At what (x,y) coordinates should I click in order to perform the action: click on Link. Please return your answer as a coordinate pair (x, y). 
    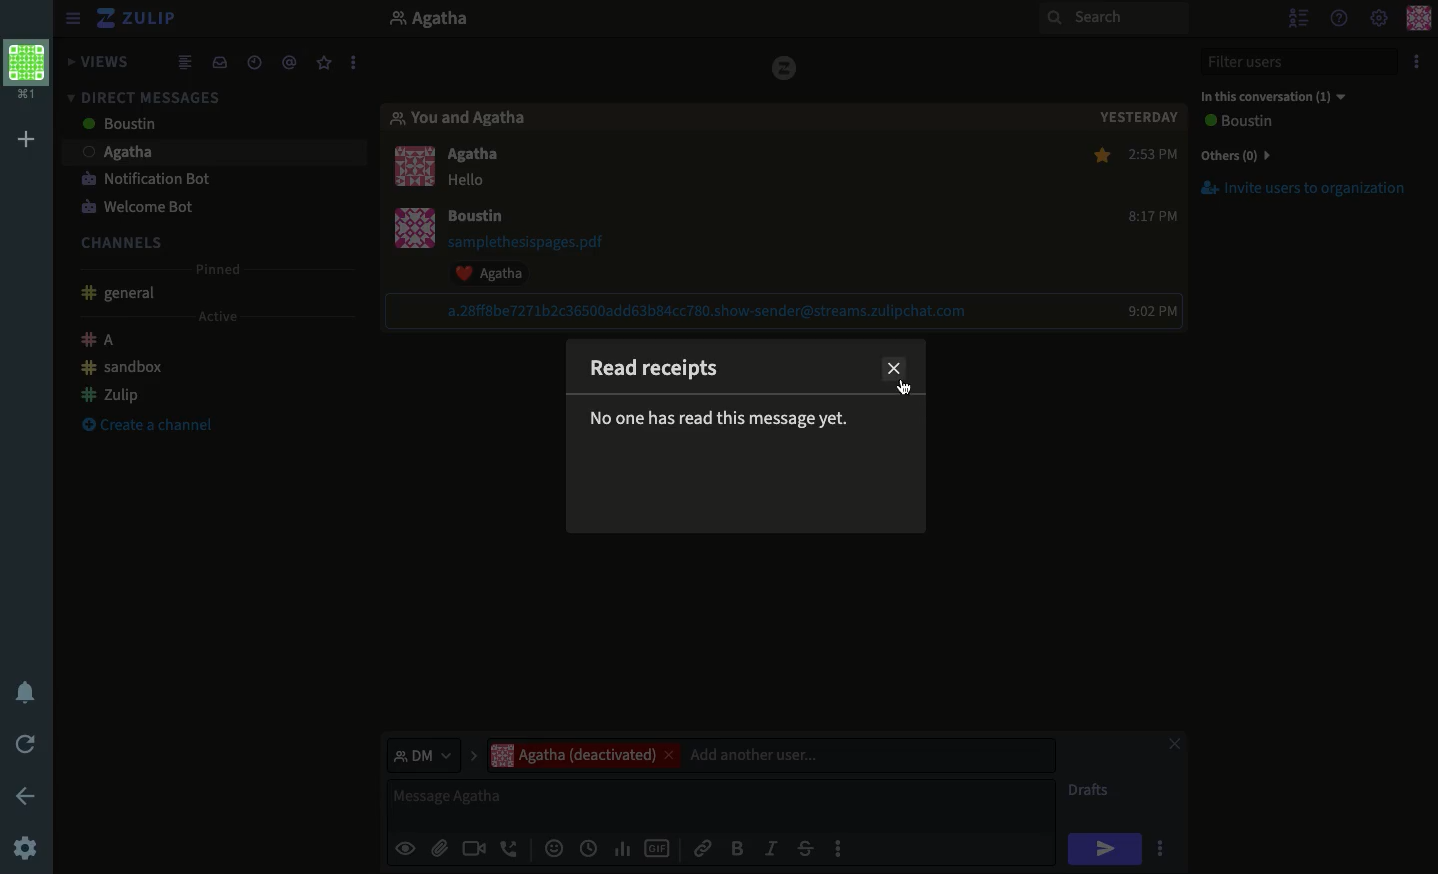
    Looking at the image, I should click on (703, 845).